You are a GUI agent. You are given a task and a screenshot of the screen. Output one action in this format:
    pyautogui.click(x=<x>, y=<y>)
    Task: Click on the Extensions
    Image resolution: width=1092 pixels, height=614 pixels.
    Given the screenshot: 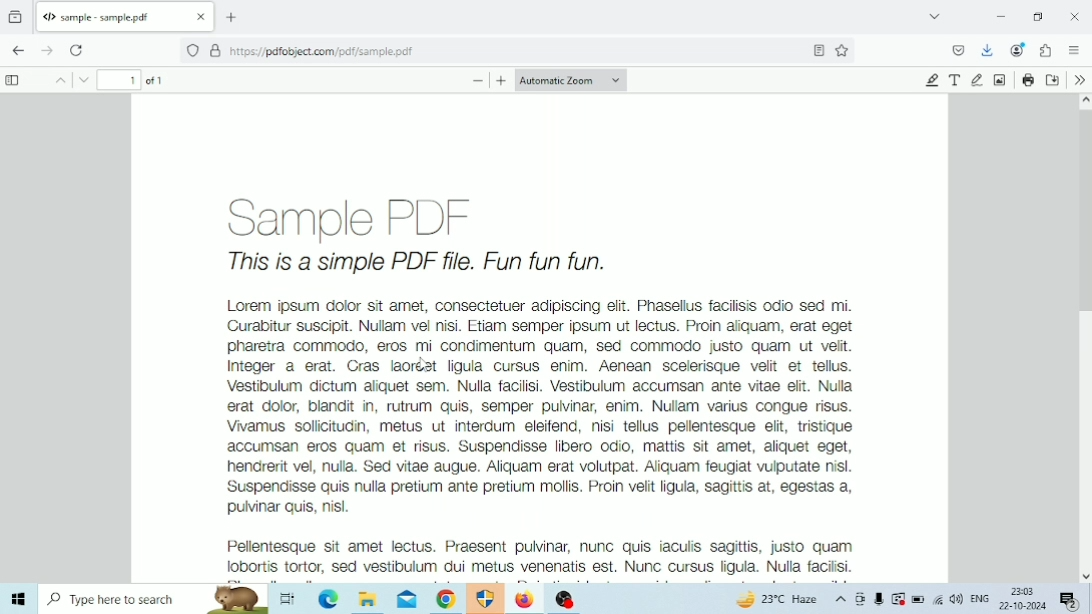 What is the action you would take?
    pyautogui.click(x=1047, y=51)
    